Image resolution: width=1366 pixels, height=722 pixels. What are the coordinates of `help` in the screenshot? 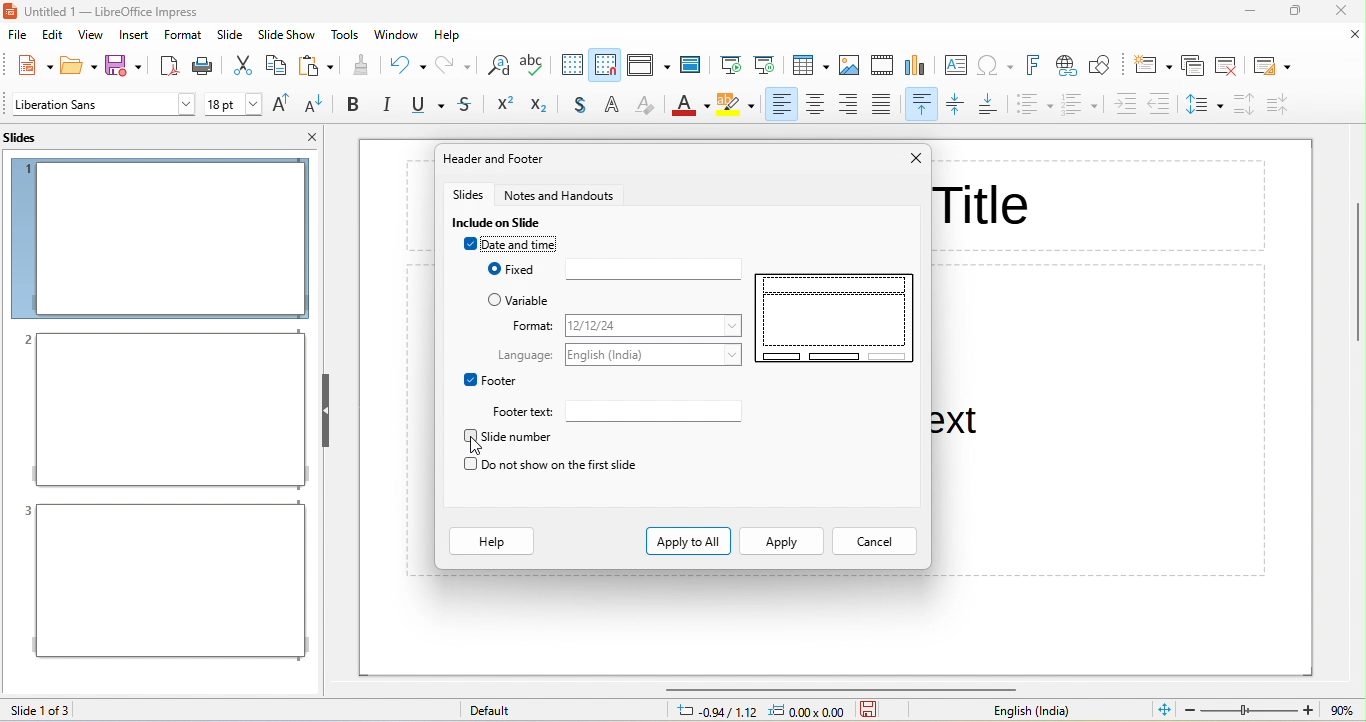 It's located at (448, 36).